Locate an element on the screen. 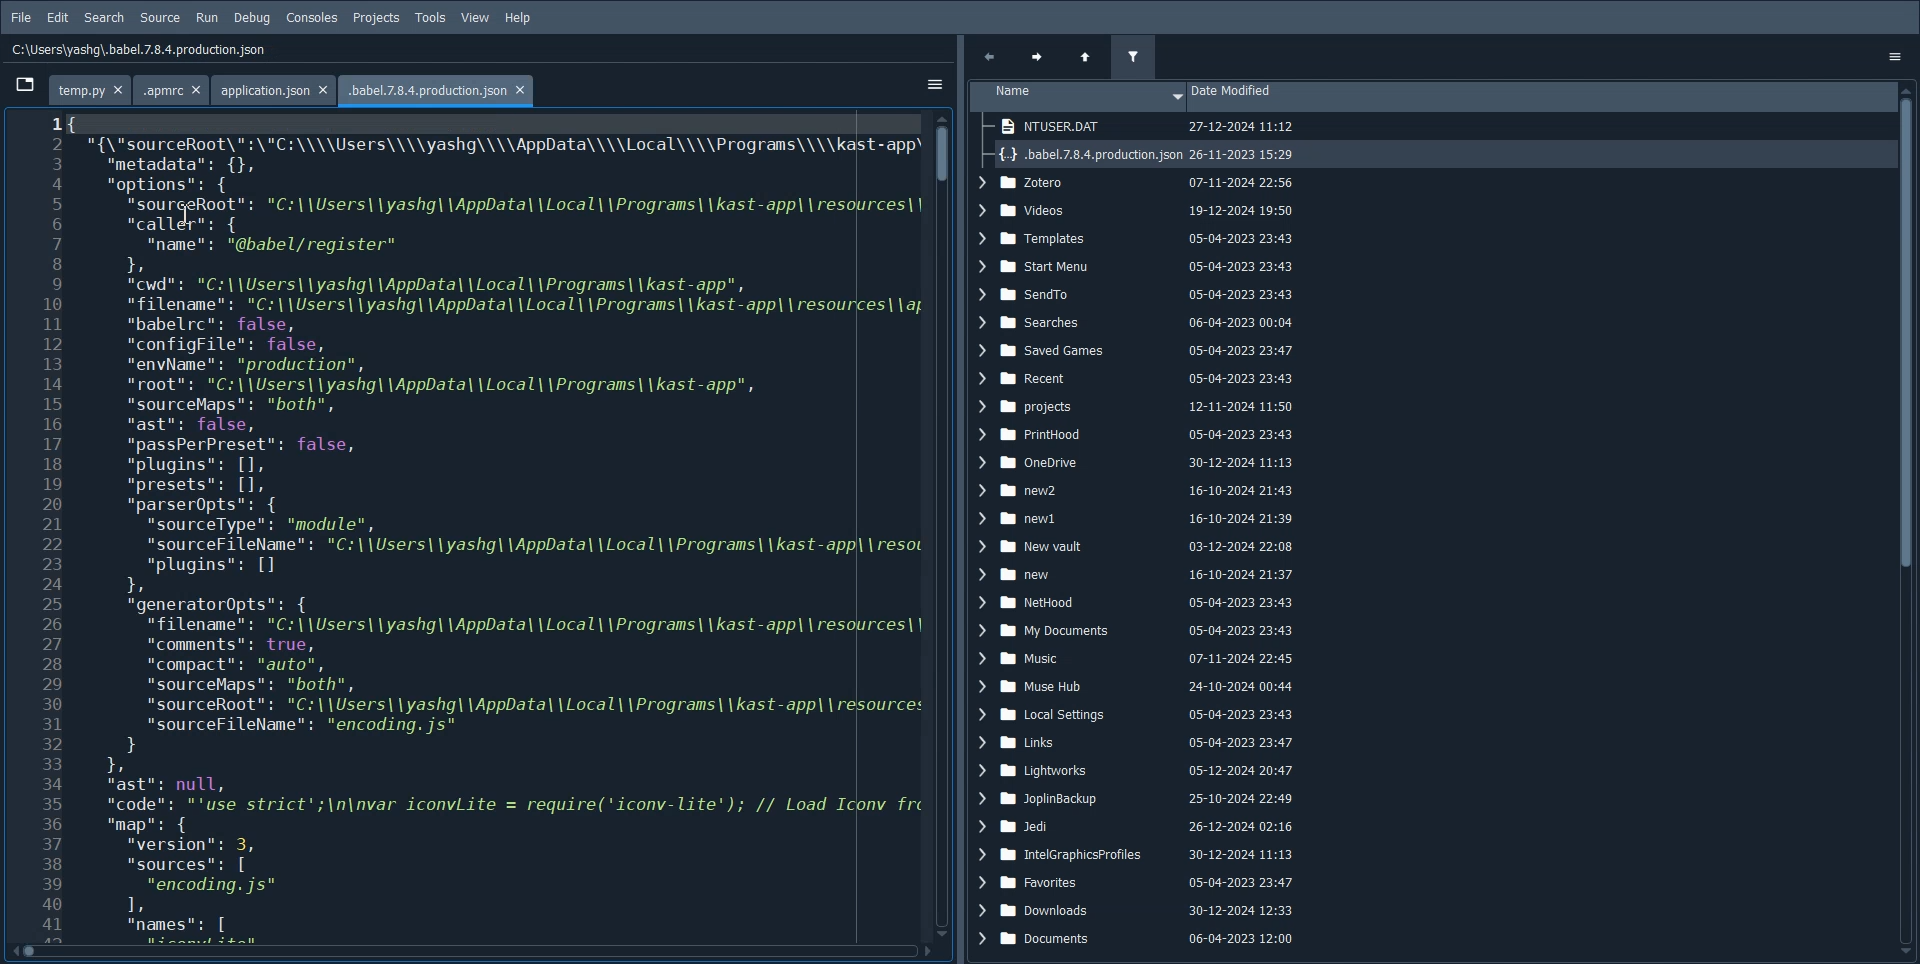 The width and height of the screenshot is (1920, 964). Vertical scroll bar is located at coordinates (942, 525).